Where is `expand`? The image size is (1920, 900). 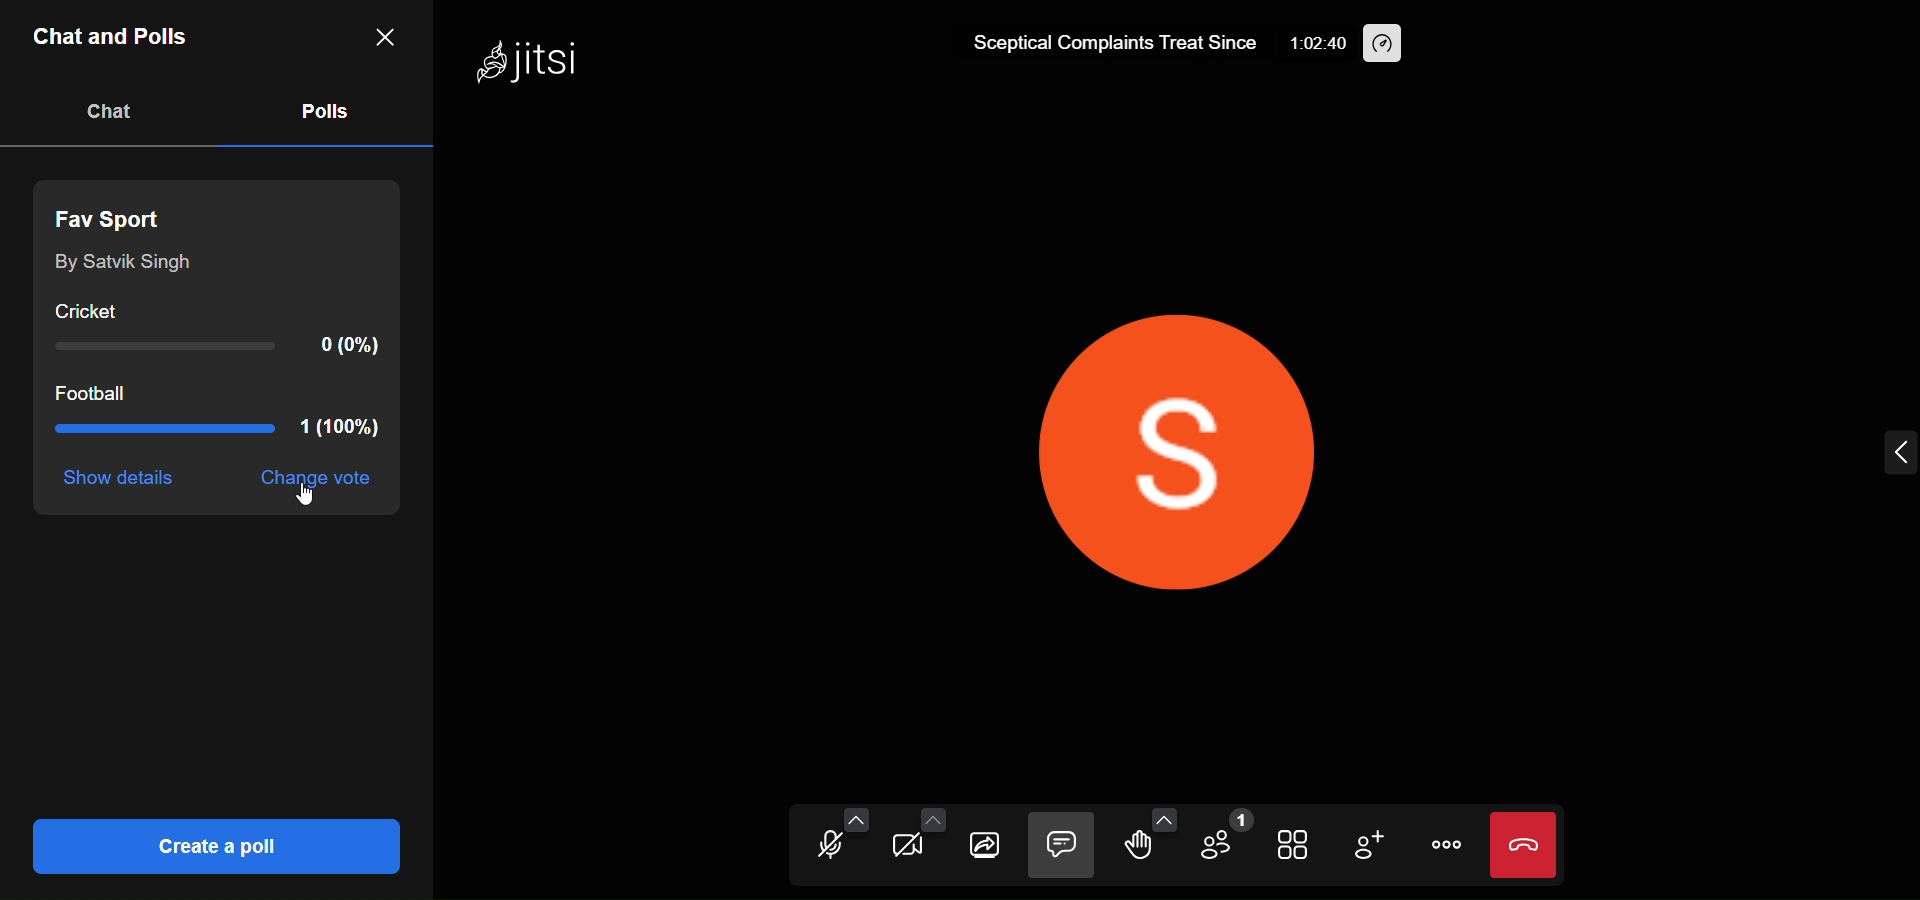
expand is located at coordinates (1898, 454).